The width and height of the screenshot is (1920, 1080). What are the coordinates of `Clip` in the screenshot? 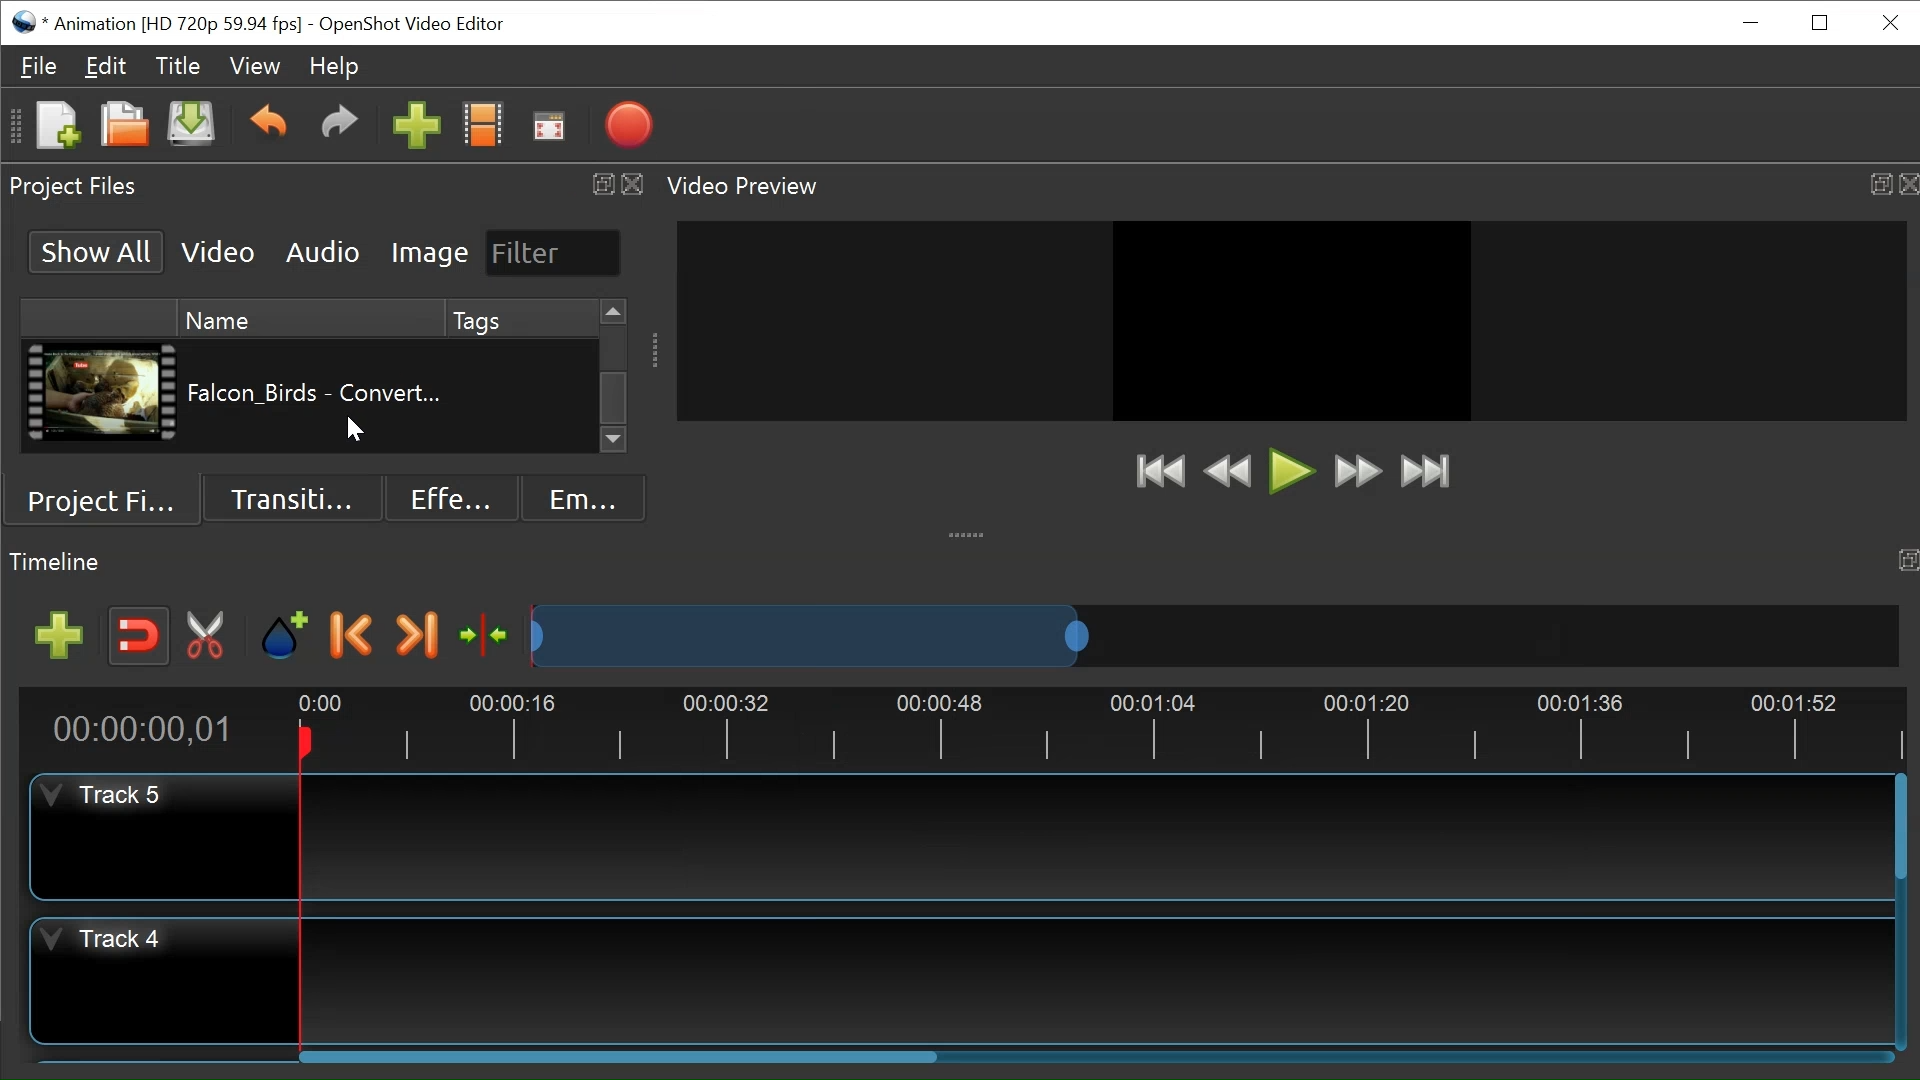 It's located at (104, 395).